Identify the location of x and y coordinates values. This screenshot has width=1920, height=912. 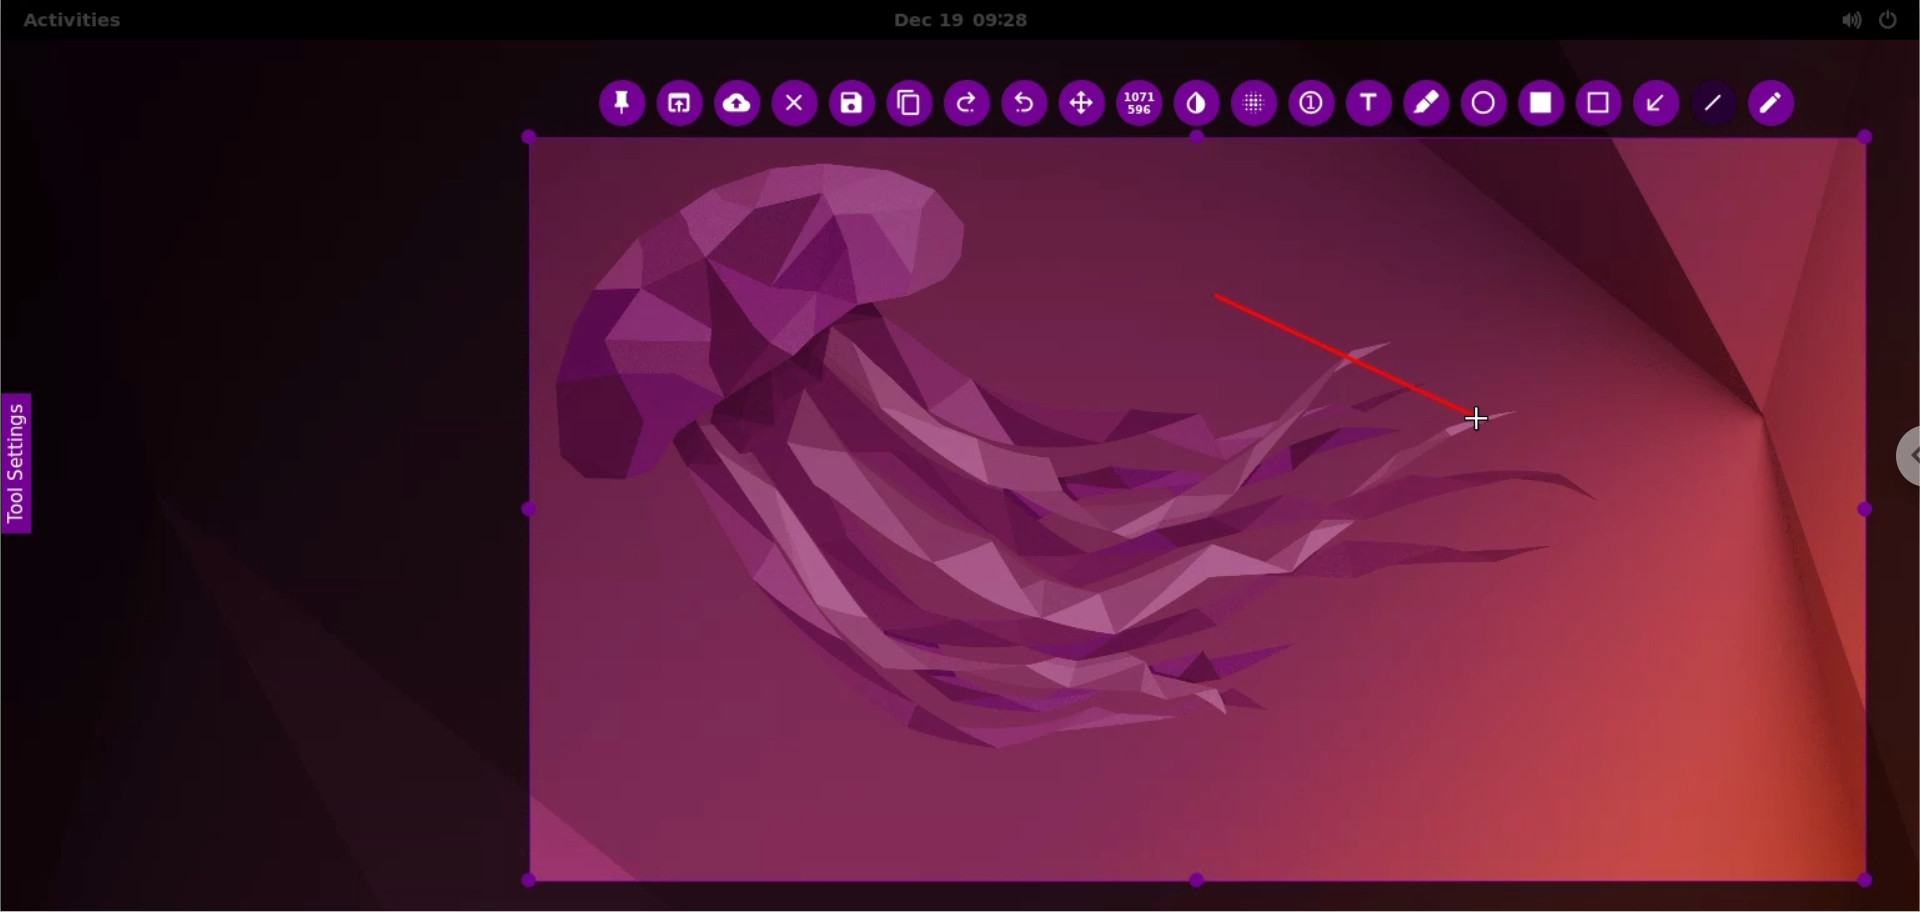
(1141, 104).